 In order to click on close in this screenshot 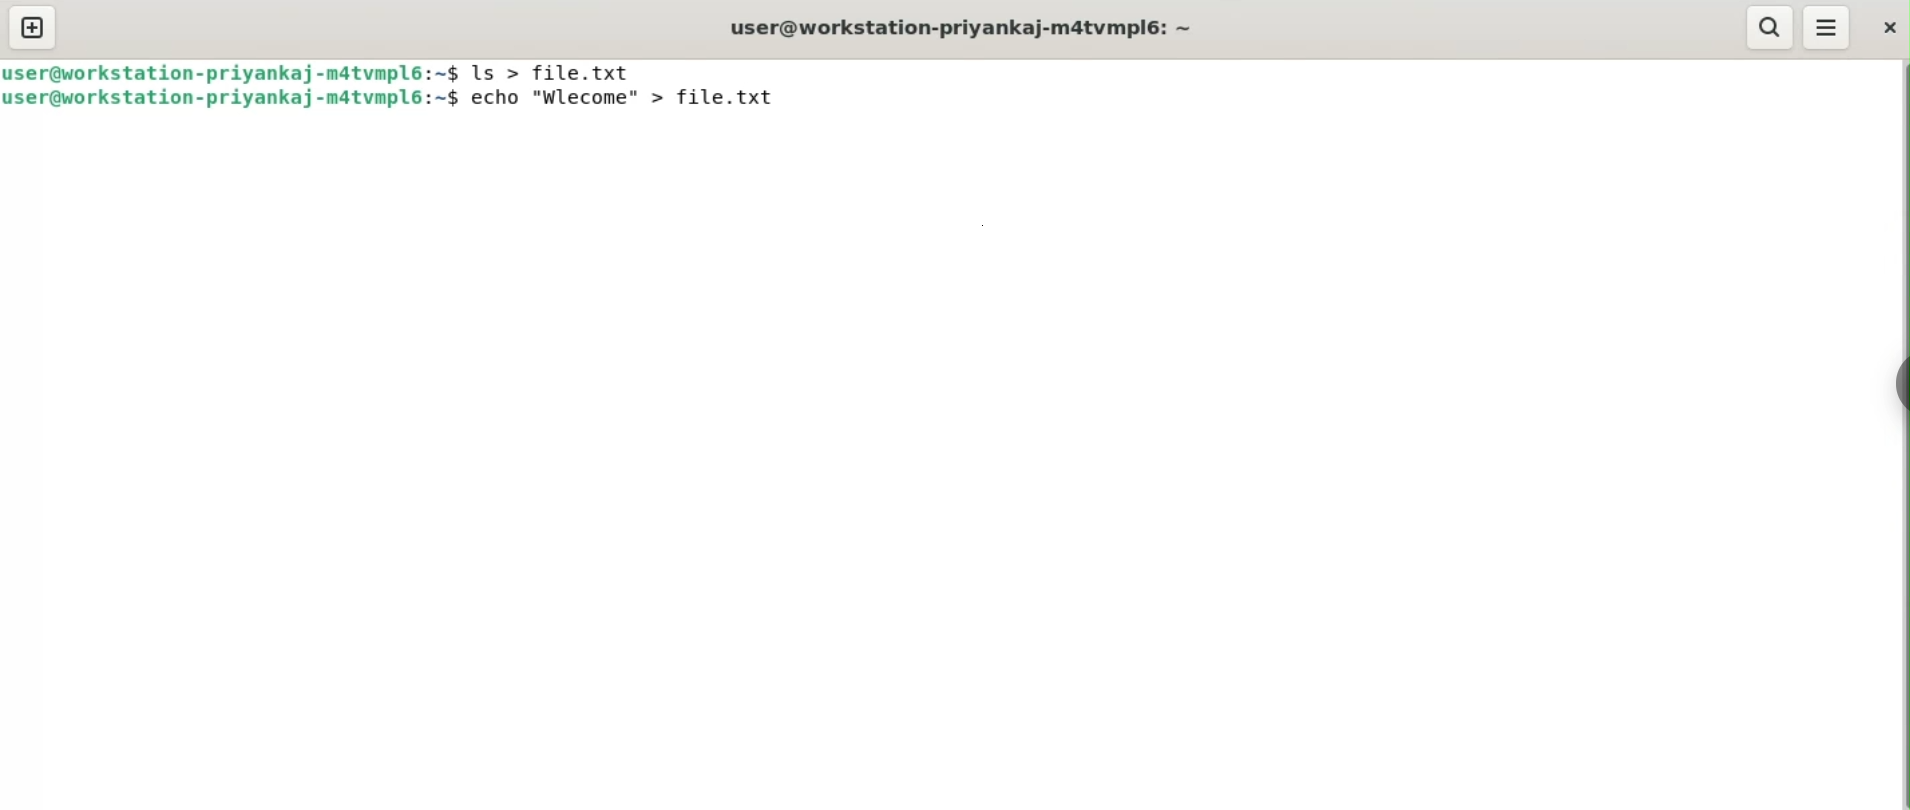, I will do `click(1889, 25)`.